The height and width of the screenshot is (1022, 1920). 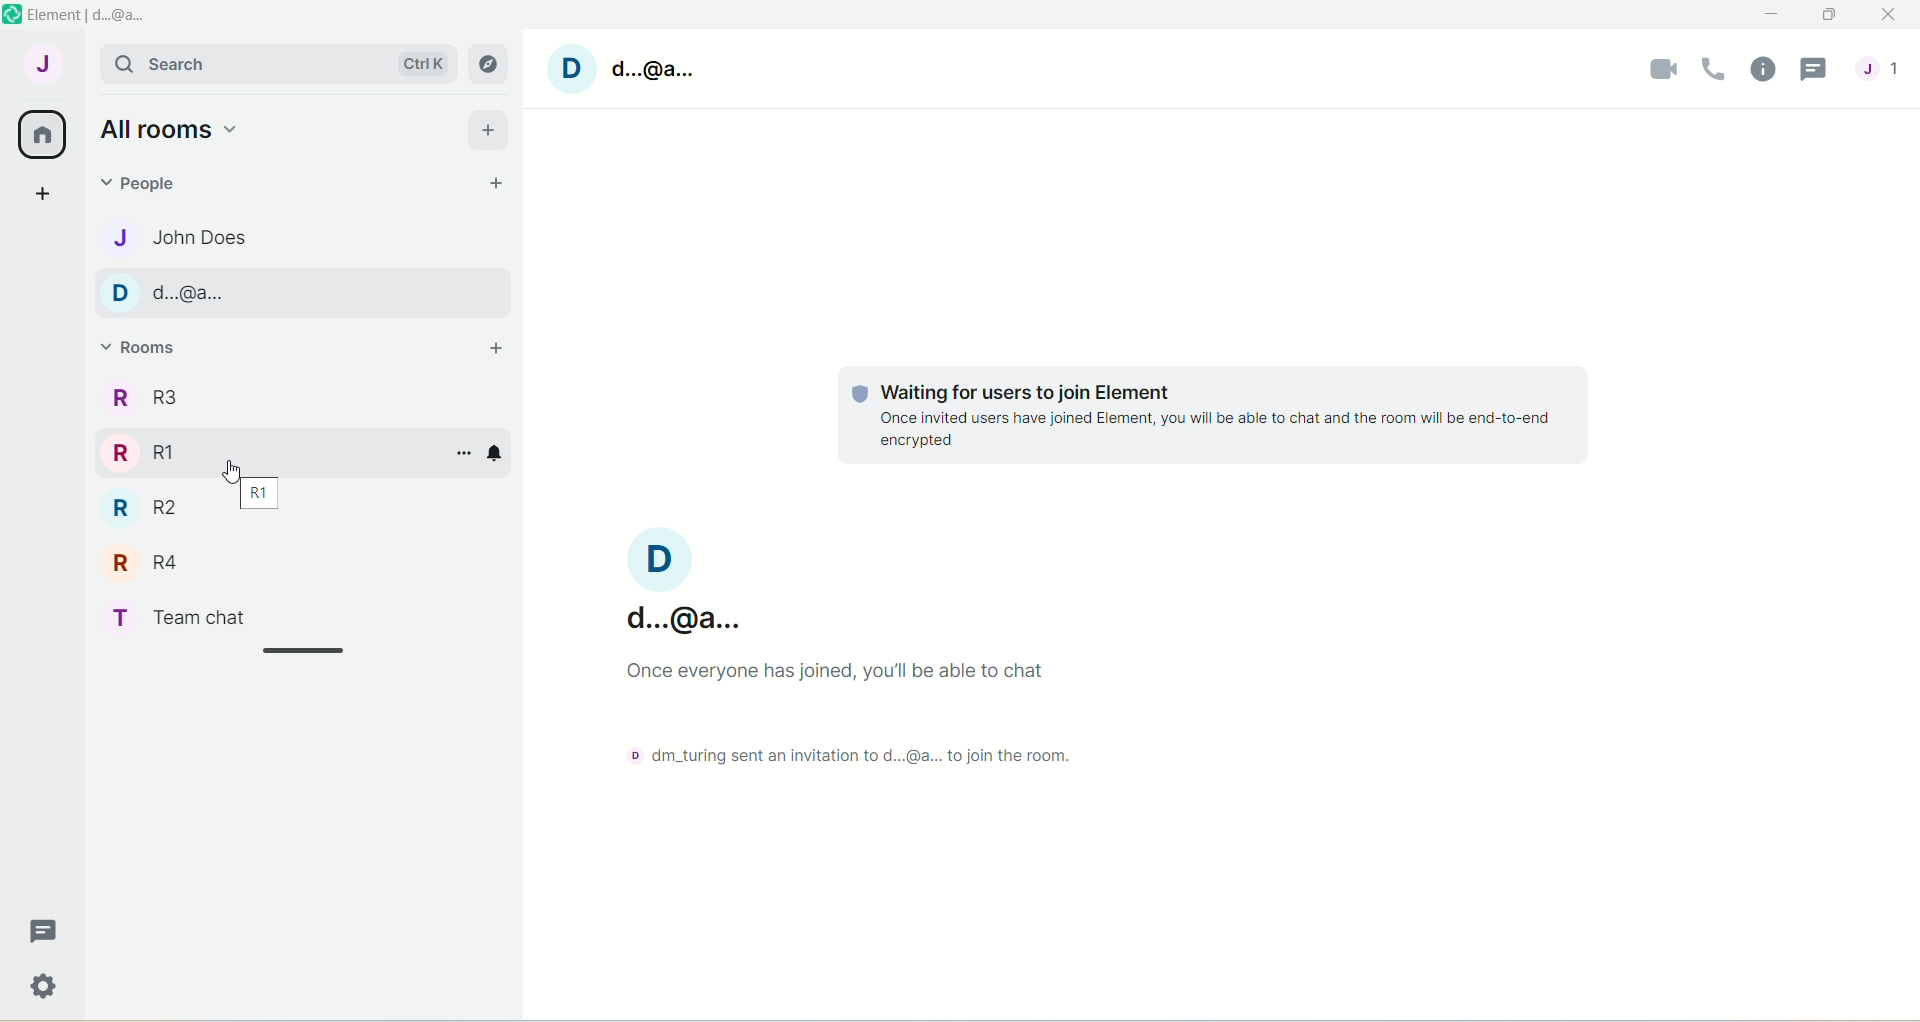 What do you see at coordinates (263, 501) in the screenshot?
I see `R1` at bounding box center [263, 501].